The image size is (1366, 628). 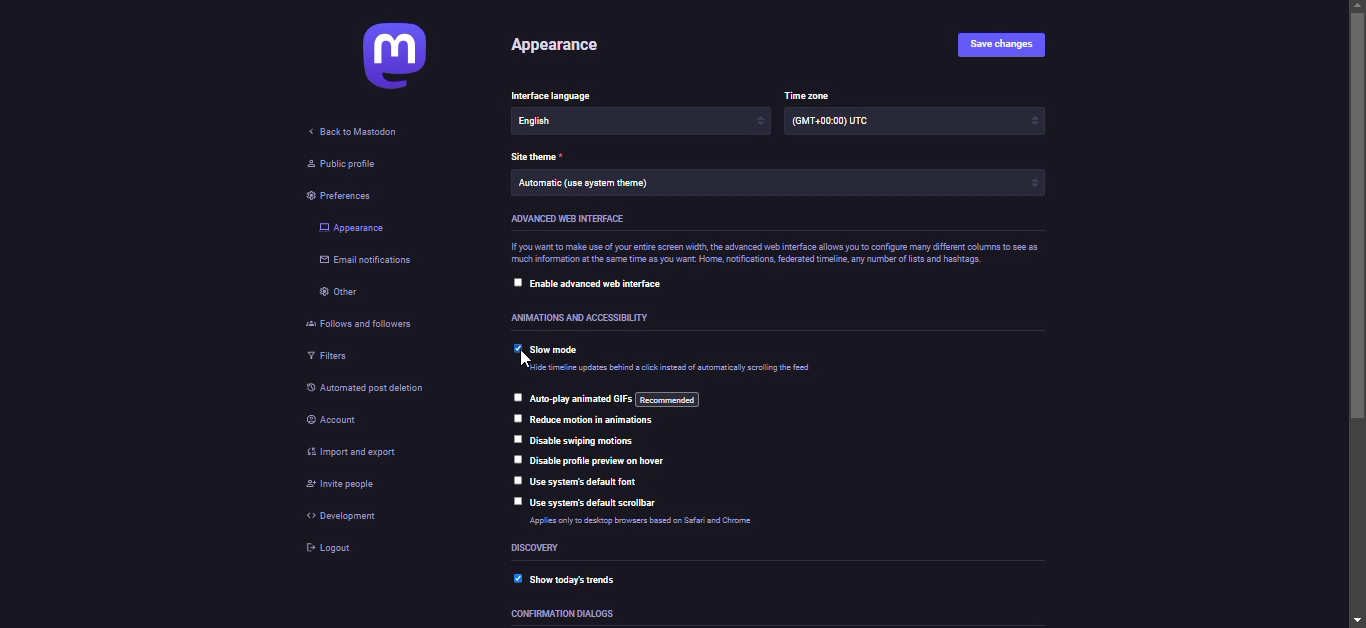 What do you see at coordinates (568, 616) in the screenshot?
I see `confirmation dialogs` at bounding box center [568, 616].